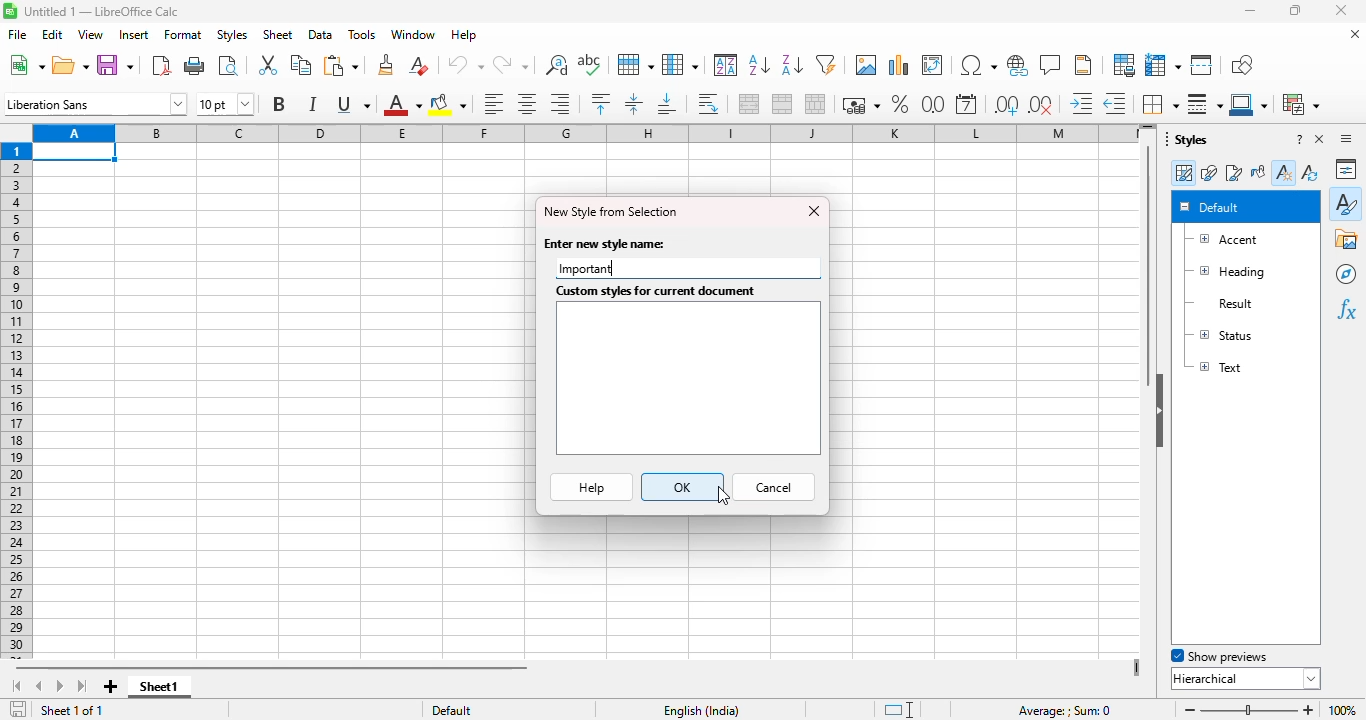 The image size is (1366, 720). Describe the element at coordinates (15, 687) in the screenshot. I see `scroll to first sheet` at that location.